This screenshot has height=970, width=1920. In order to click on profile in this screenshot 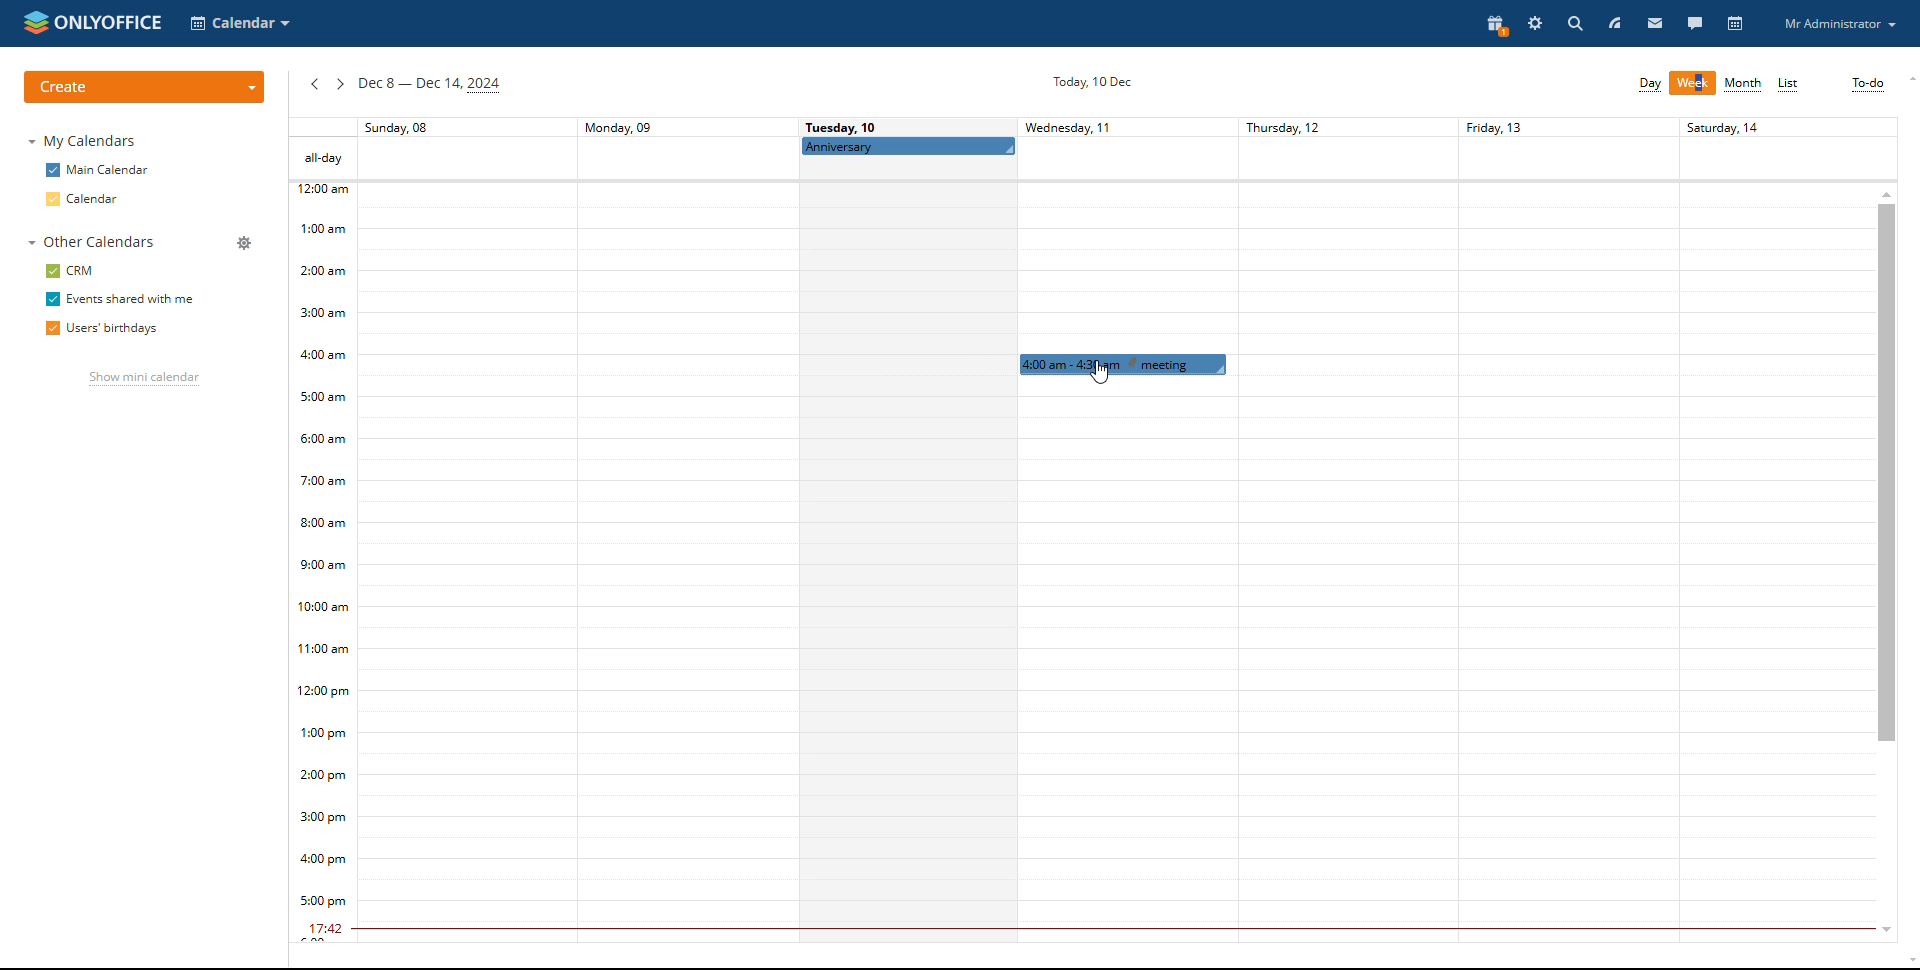, I will do `click(1840, 24)`.